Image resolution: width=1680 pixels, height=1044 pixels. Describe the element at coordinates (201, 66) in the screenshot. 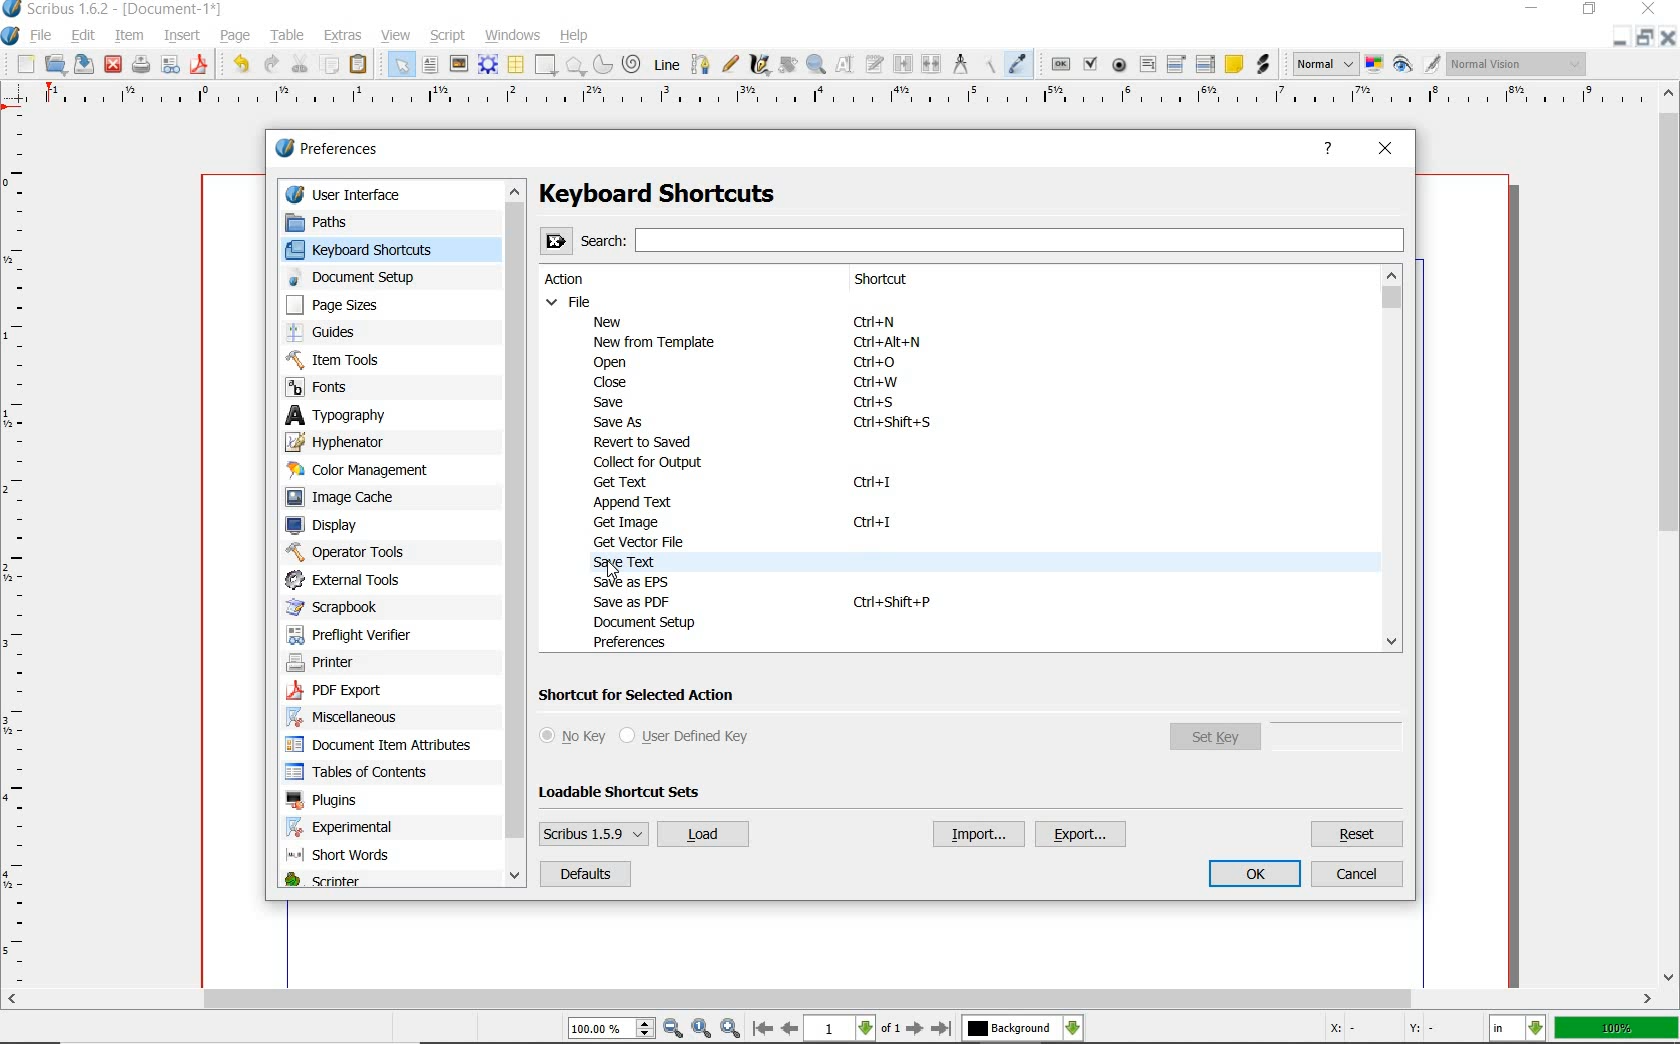

I see `save as pdf` at that location.